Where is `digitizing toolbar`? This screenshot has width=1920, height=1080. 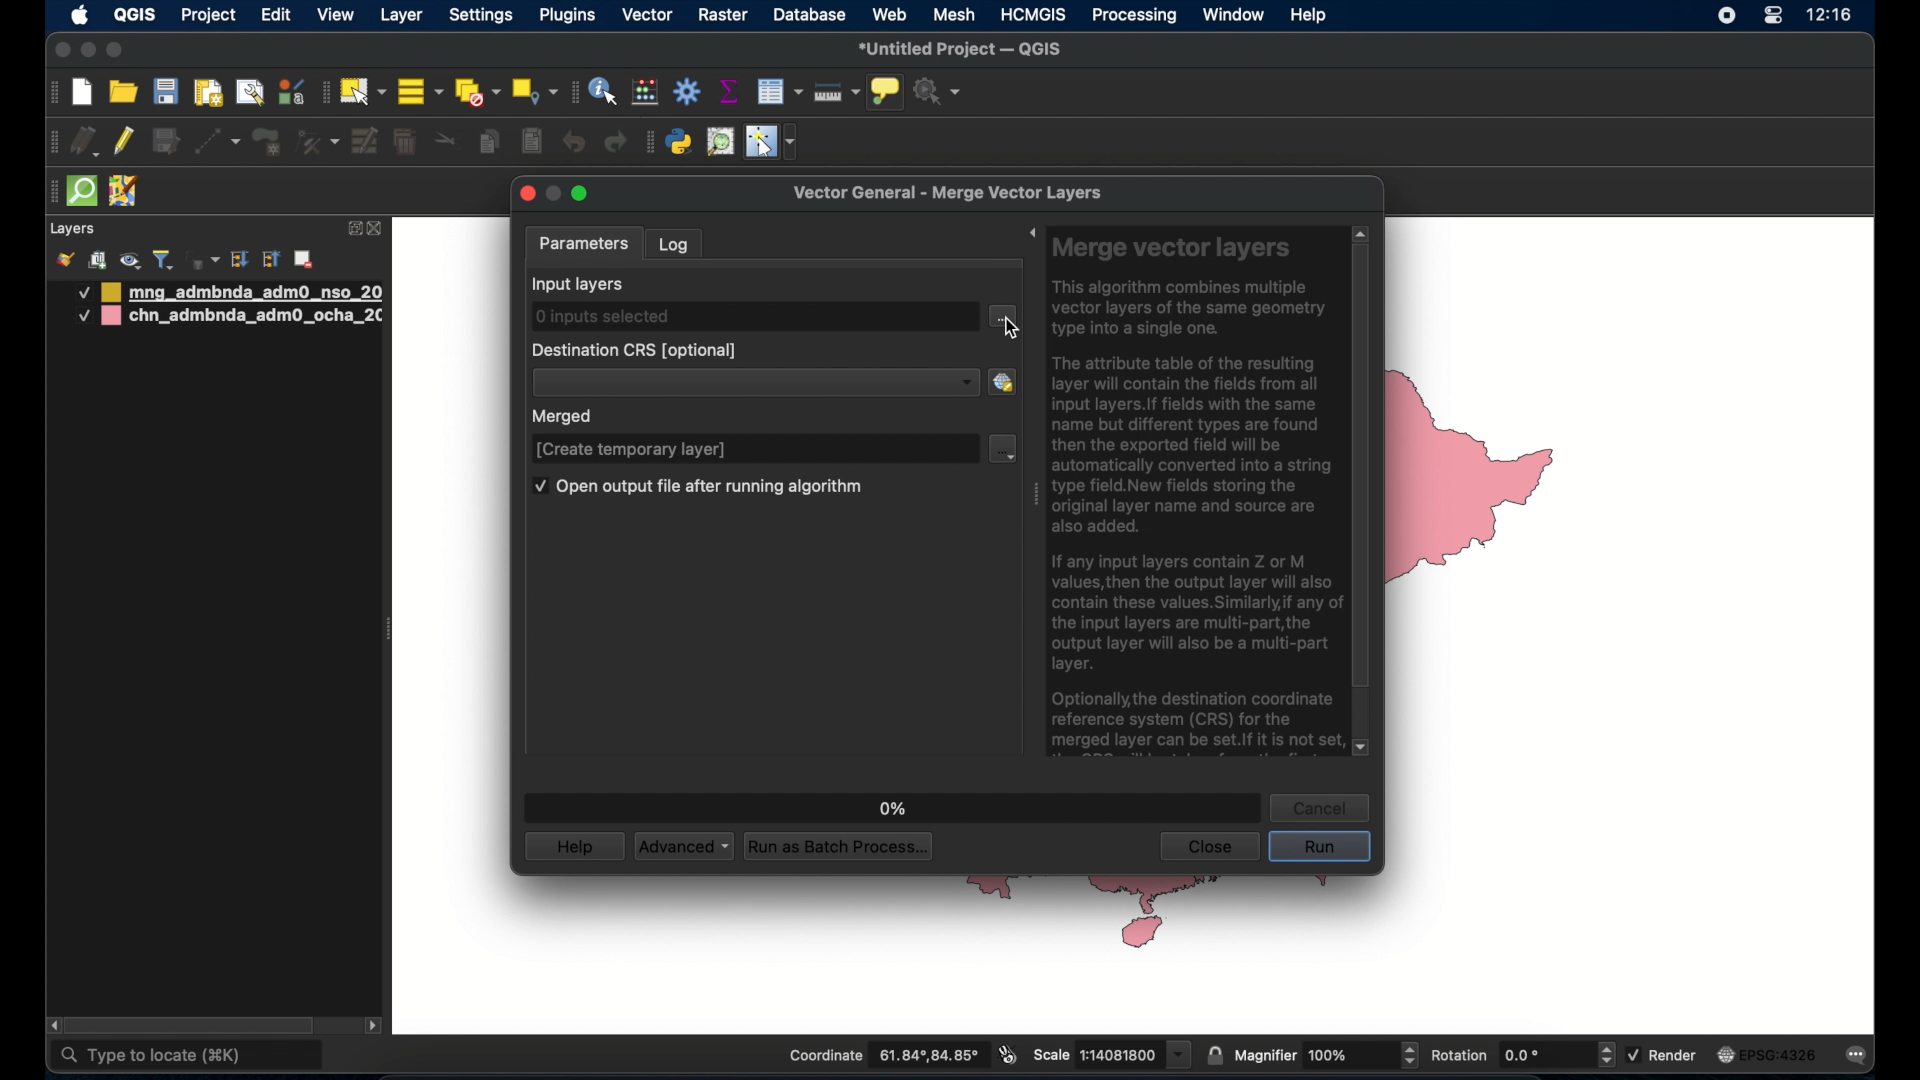 digitizing toolbar is located at coordinates (55, 145).